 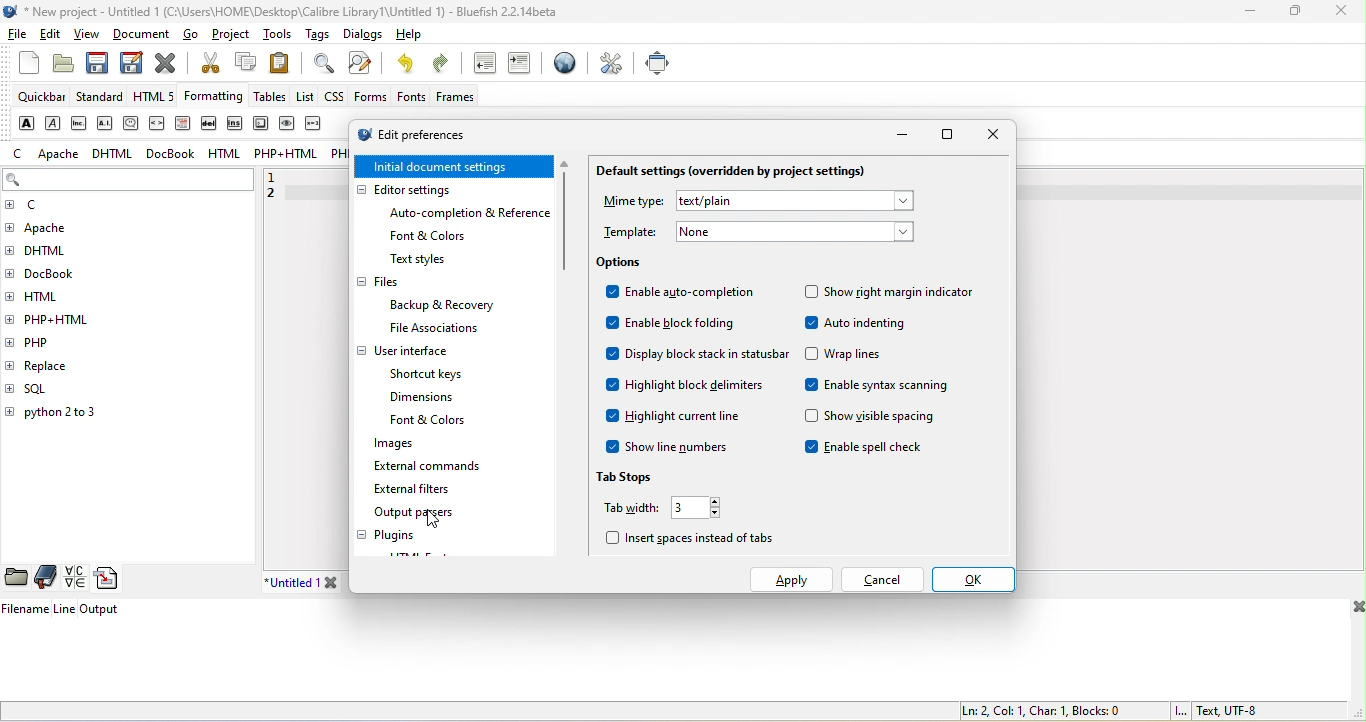 I want to click on options, so click(x=622, y=264).